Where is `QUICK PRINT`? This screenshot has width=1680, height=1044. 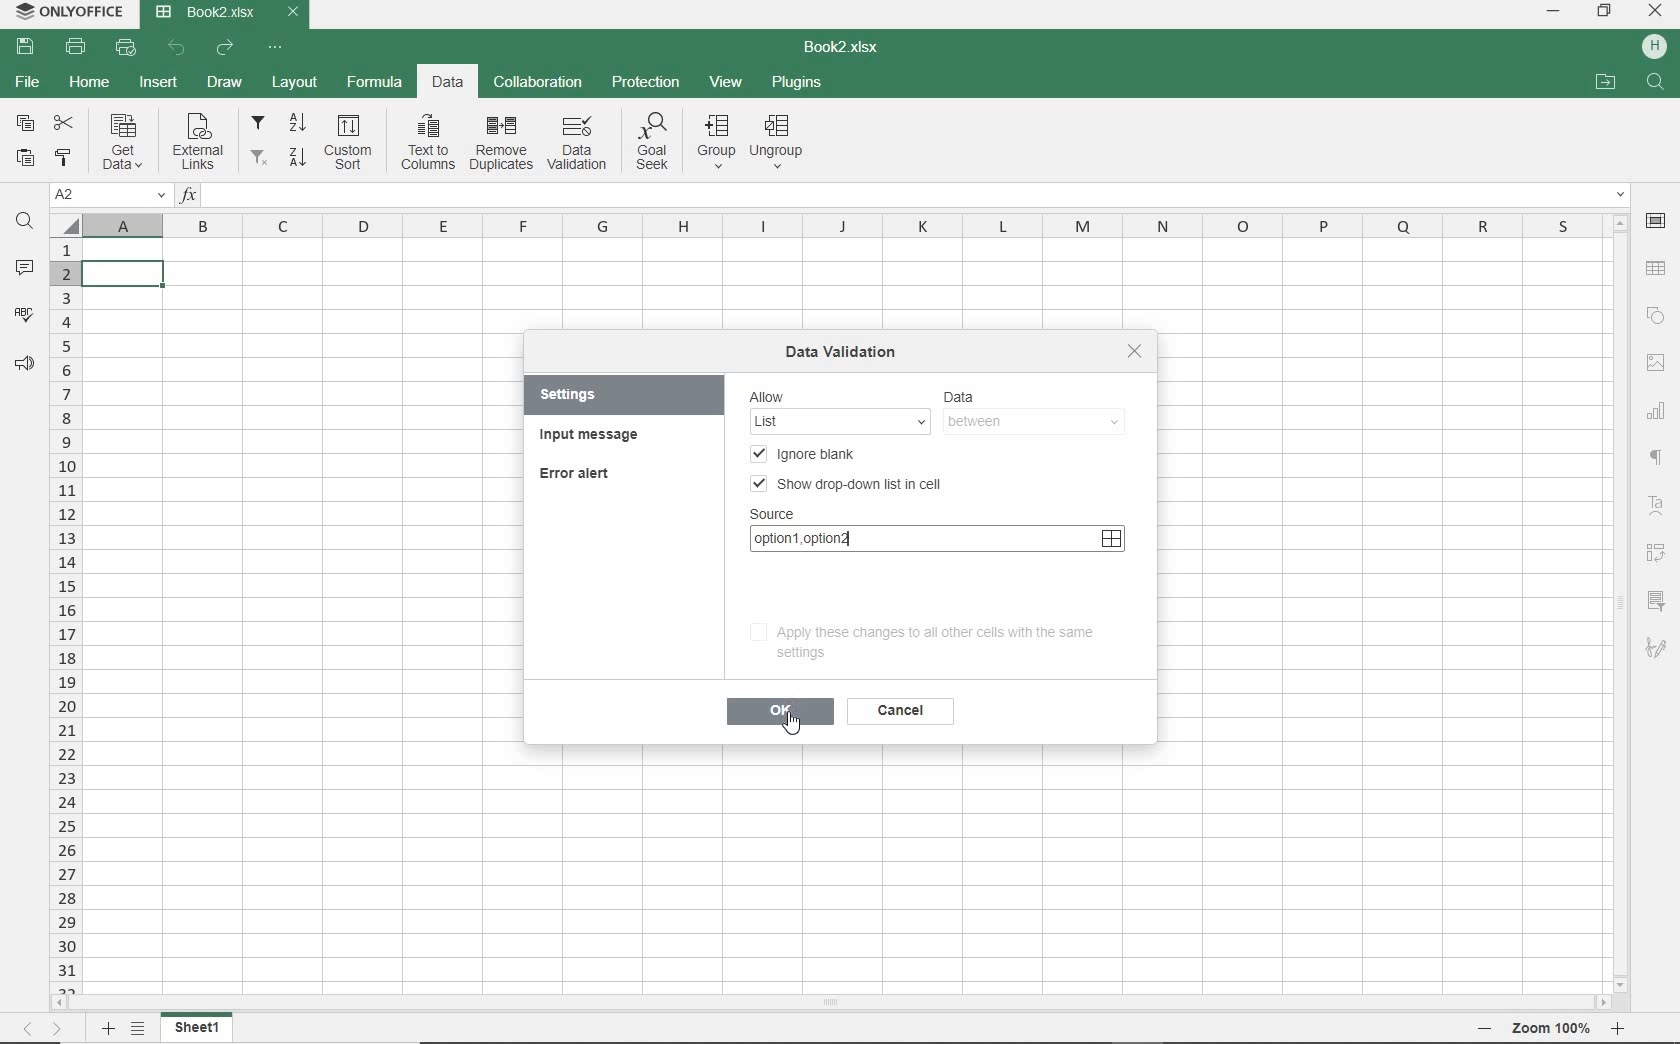
QUICK PRINT is located at coordinates (123, 45).